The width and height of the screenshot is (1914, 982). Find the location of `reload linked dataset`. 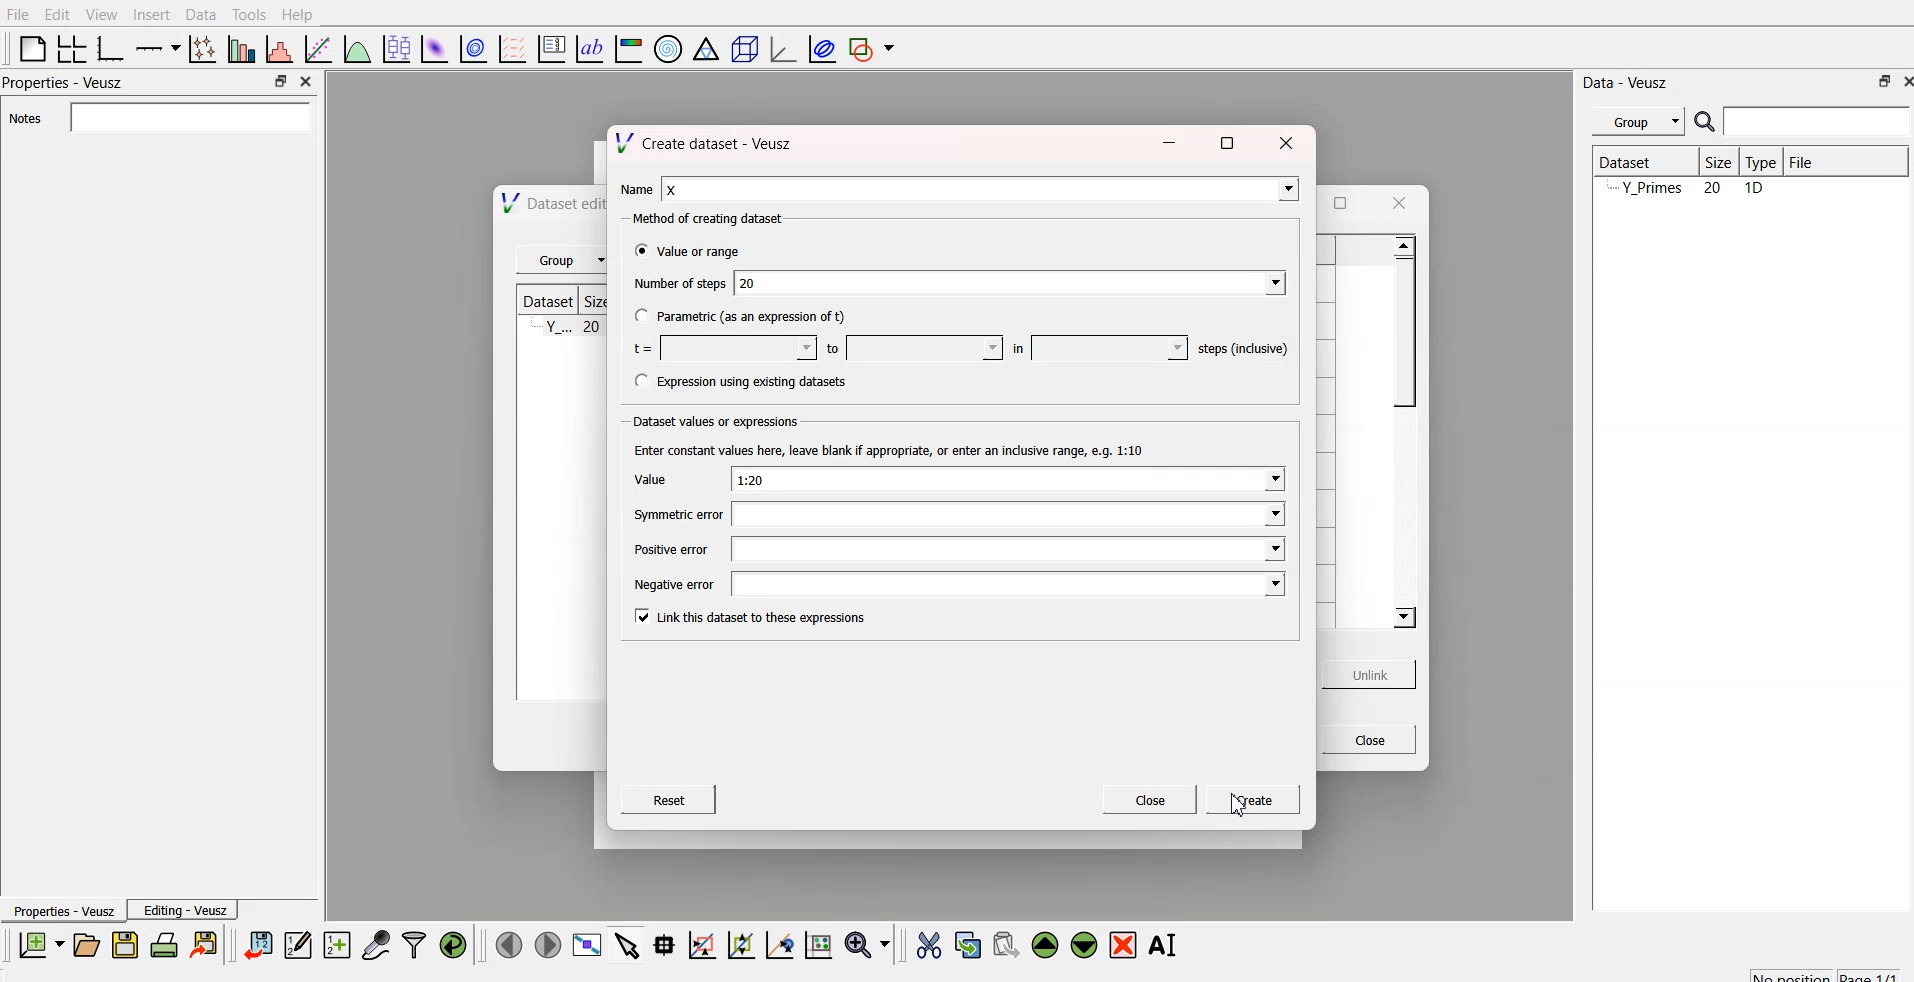

reload linked dataset is located at coordinates (453, 942).